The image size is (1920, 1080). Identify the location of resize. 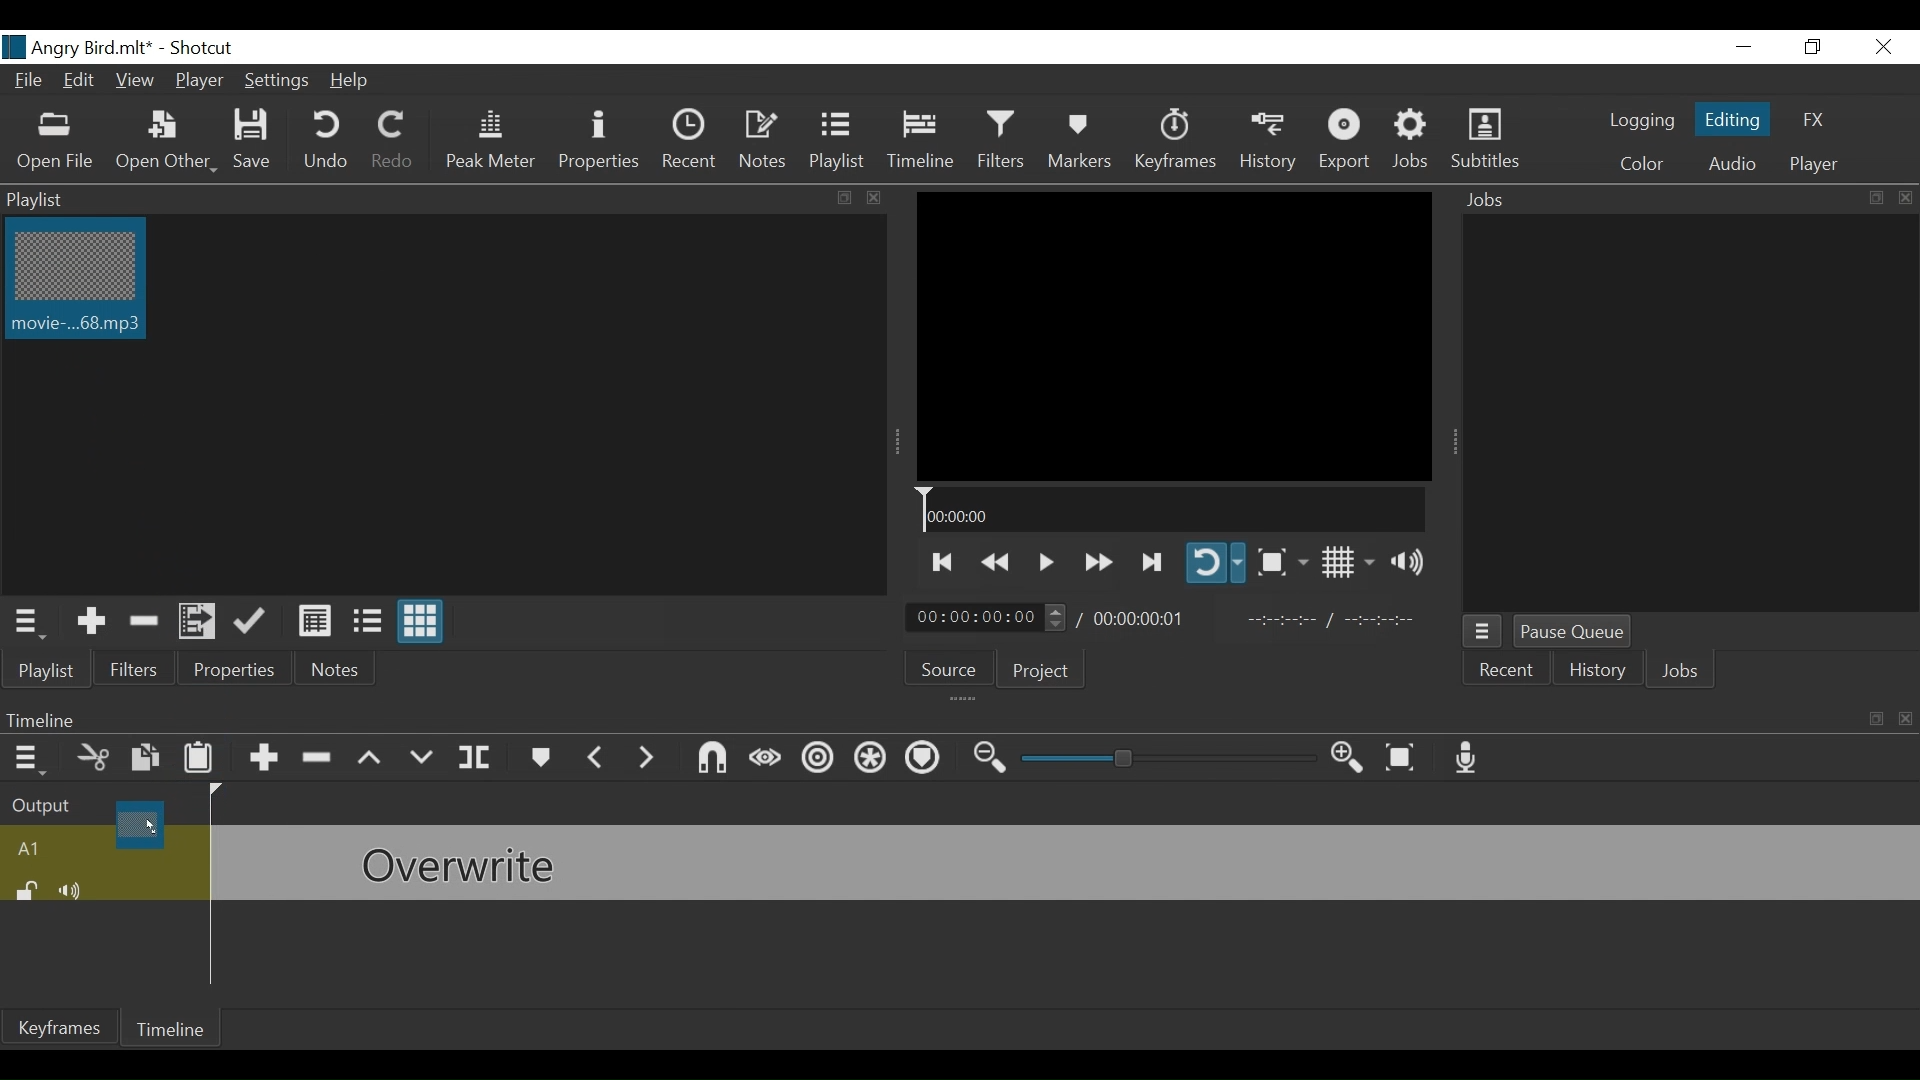
(842, 198).